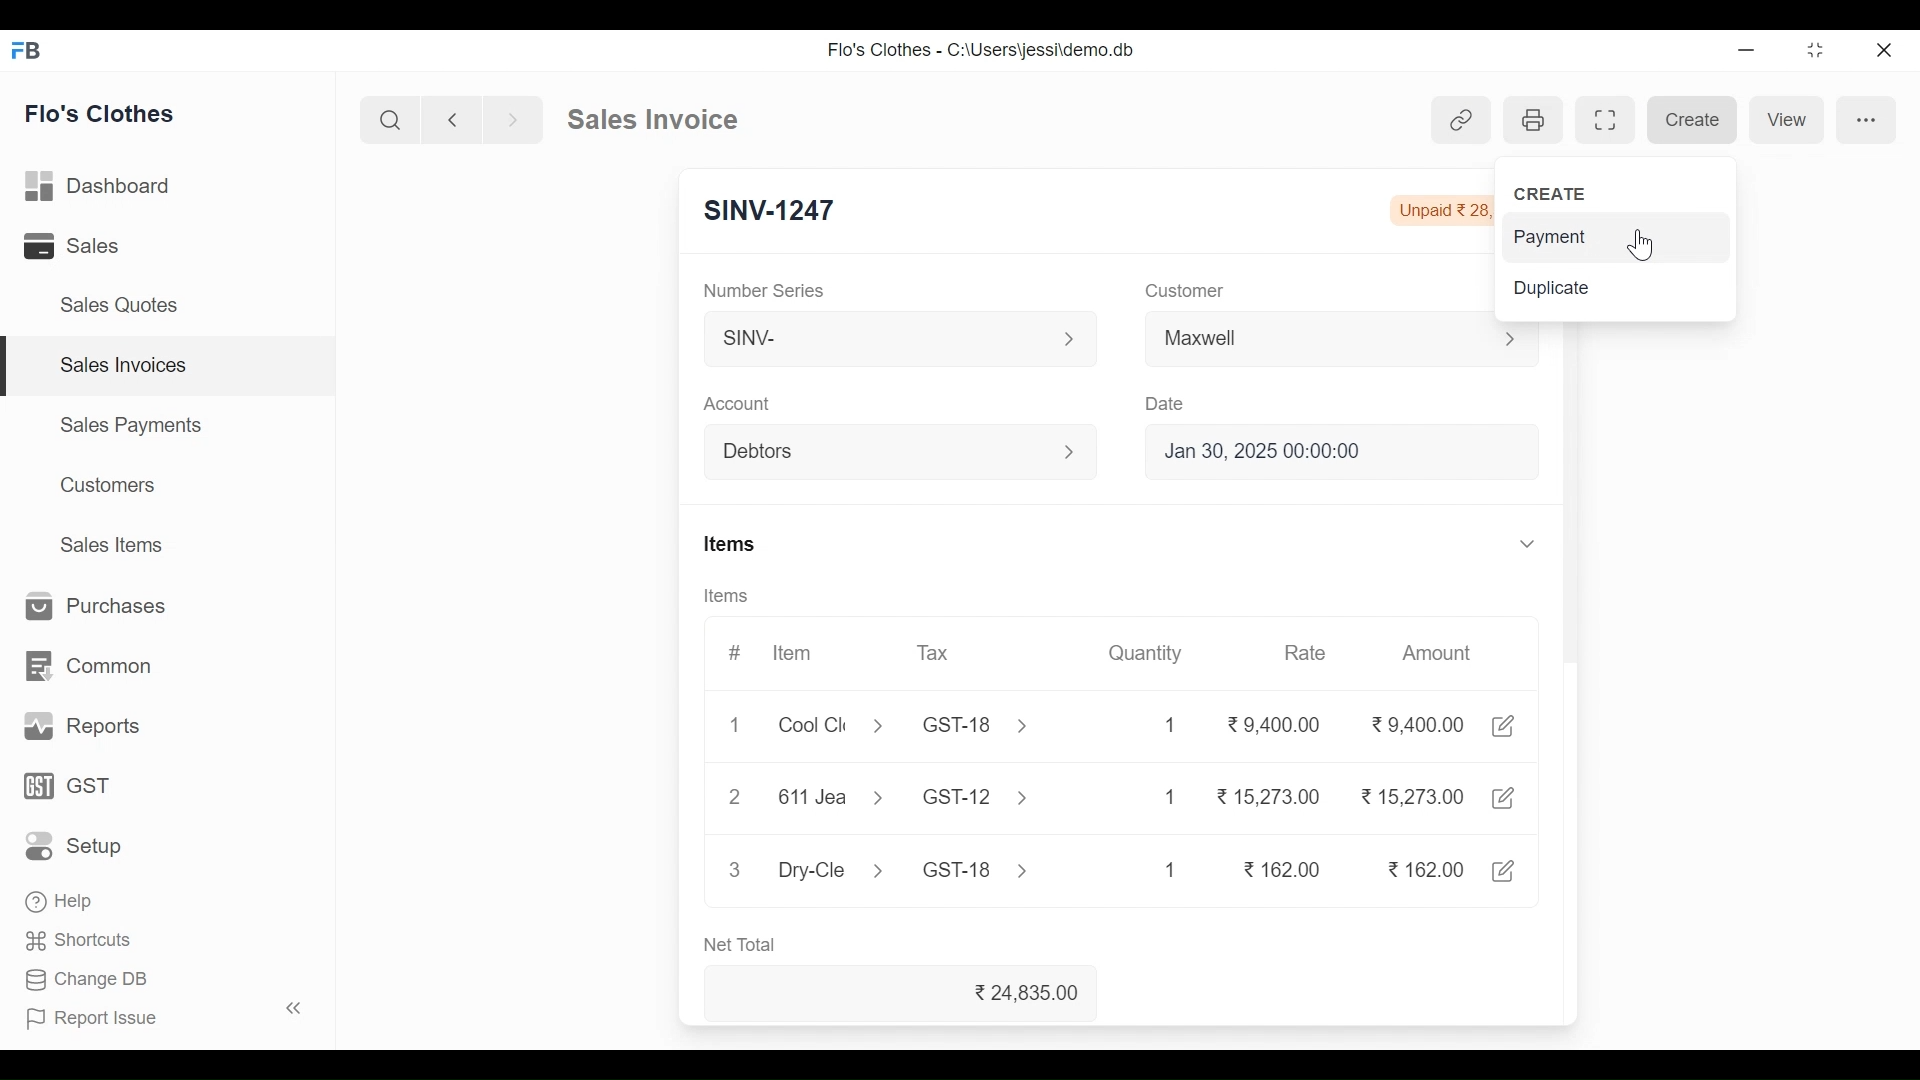 The width and height of the screenshot is (1920, 1080). I want to click on Edit, so click(1507, 727).